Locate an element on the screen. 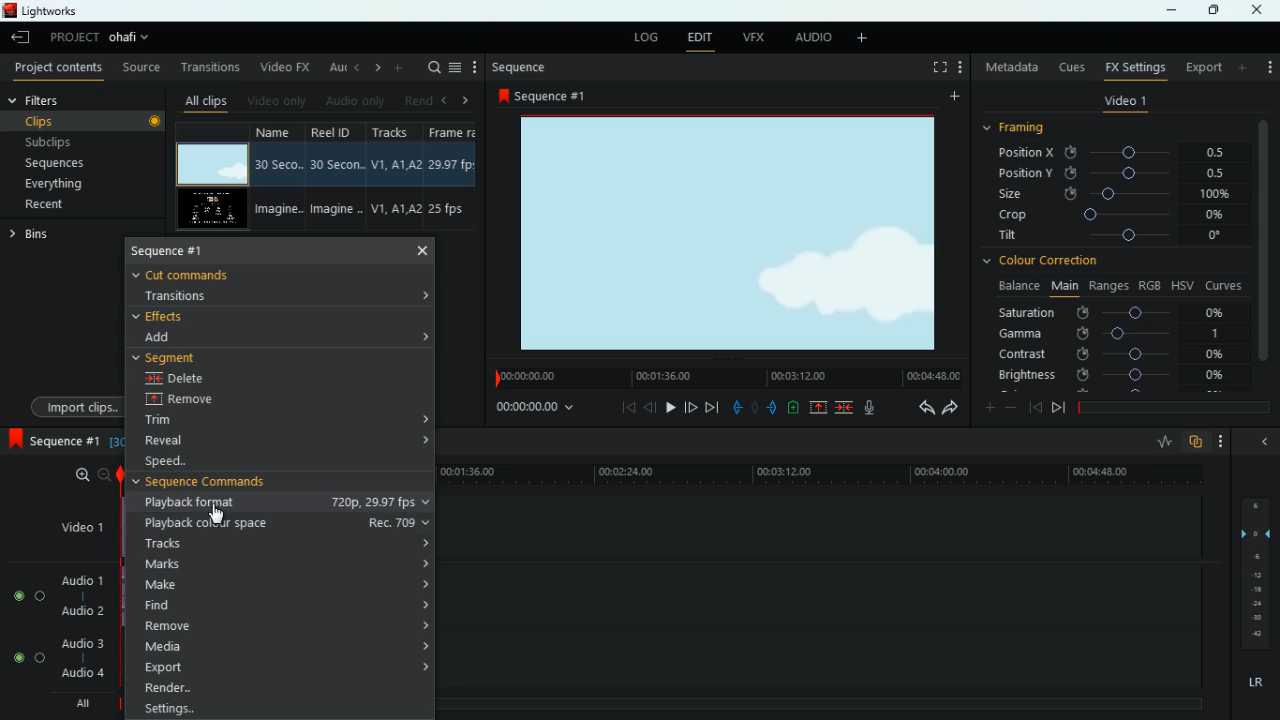 Image resolution: width=1280 pixels, height=720 pixels. balance is located at coordinates (1018, 286).